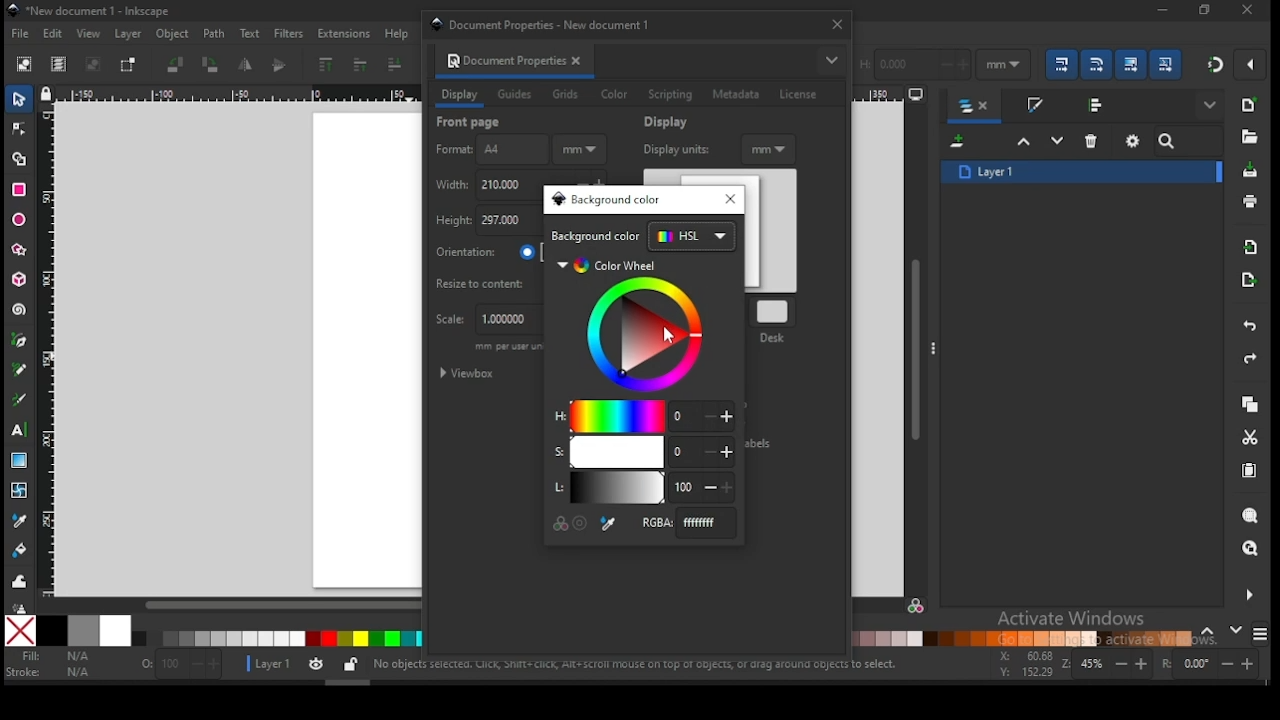 The height and width of the screenshot is (720, 1280). What do you see at coordinates (775, 319) in the screenshot?
I see `desk` at bounding box center [775, 319].